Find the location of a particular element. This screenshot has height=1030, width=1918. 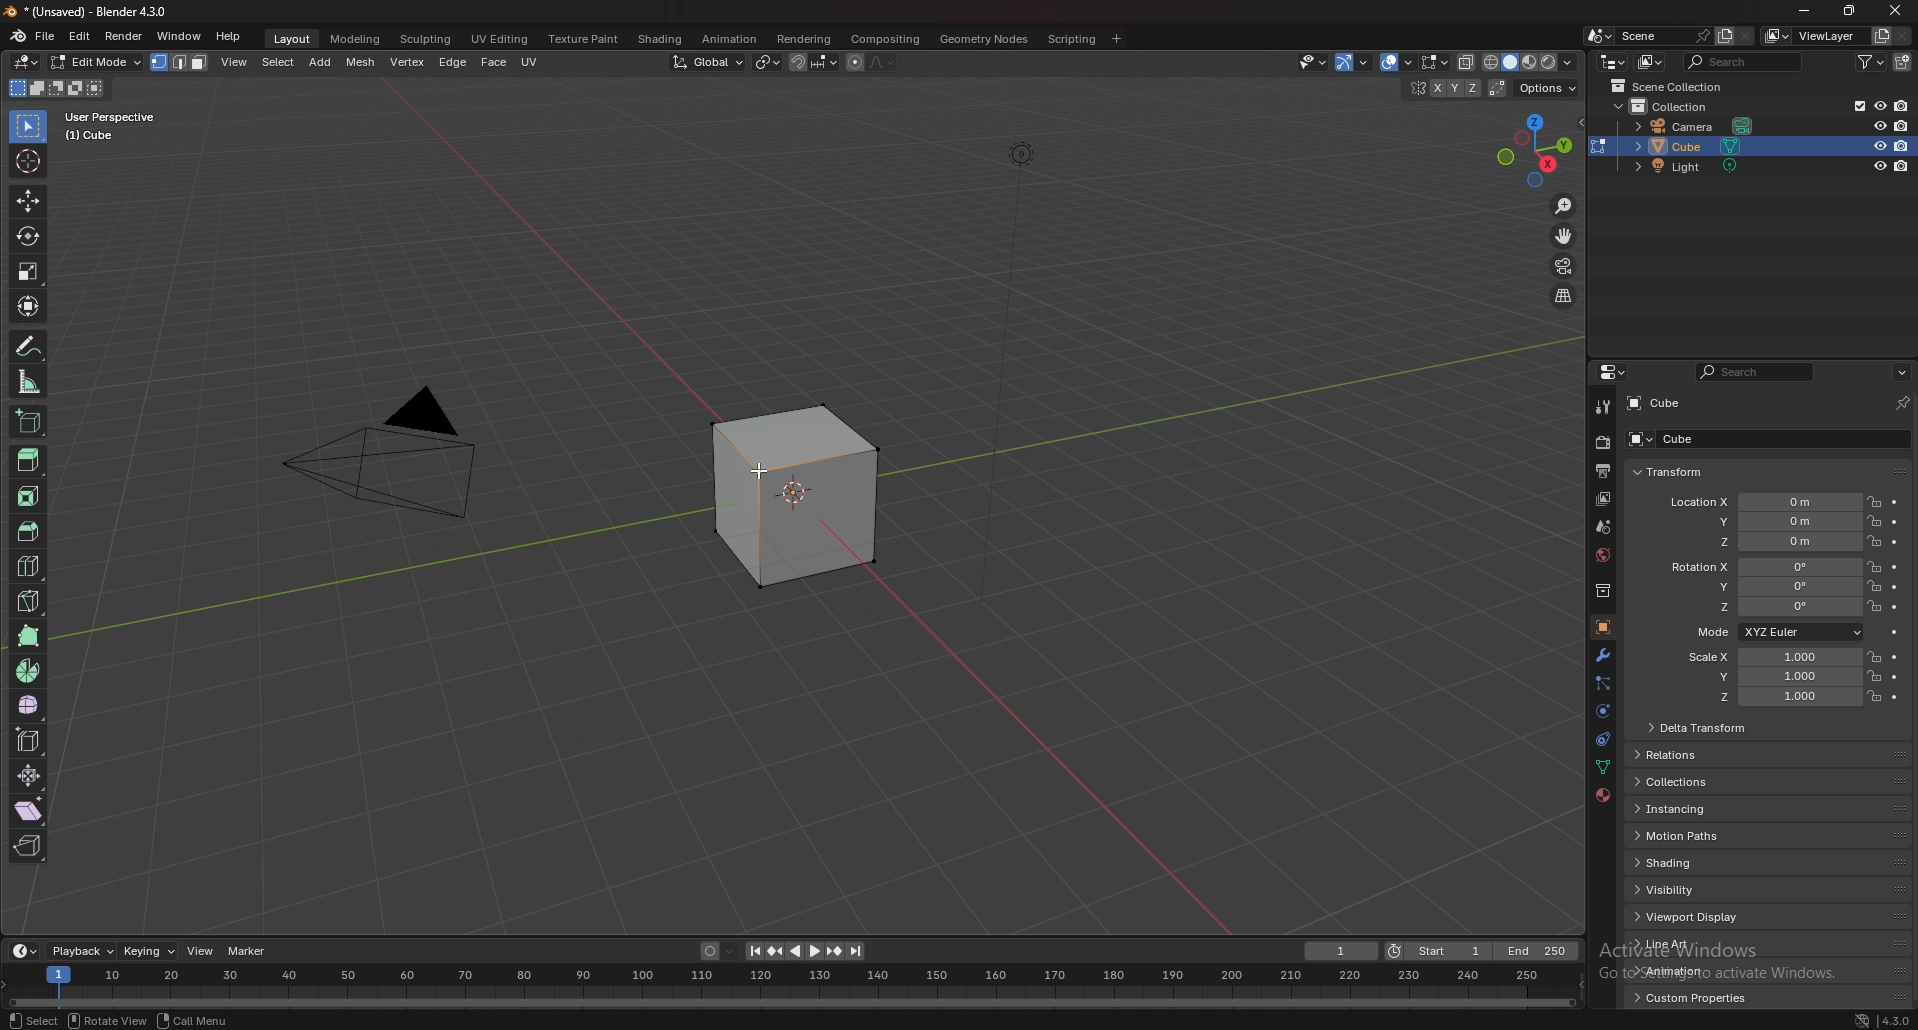

cursor is located at coordinates (754, 473).